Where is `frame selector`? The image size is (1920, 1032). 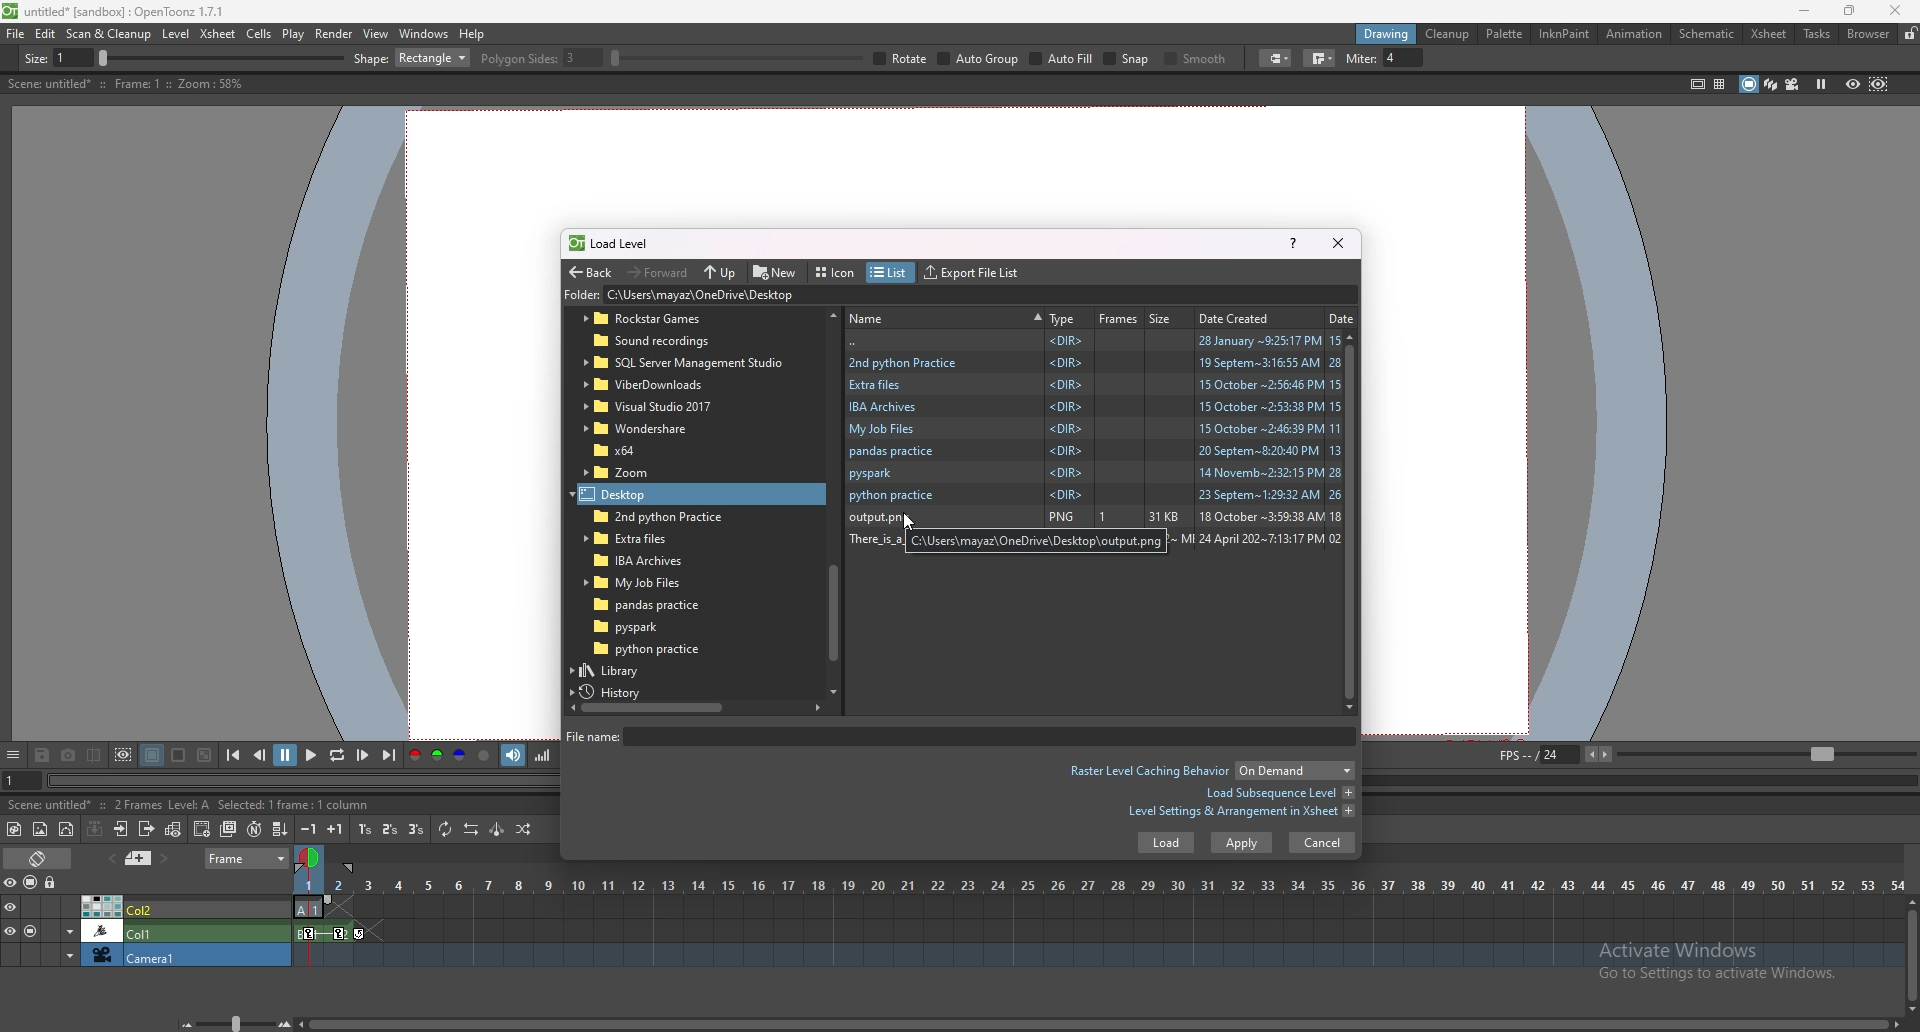 frame selector is located at coordinates (311, 857).